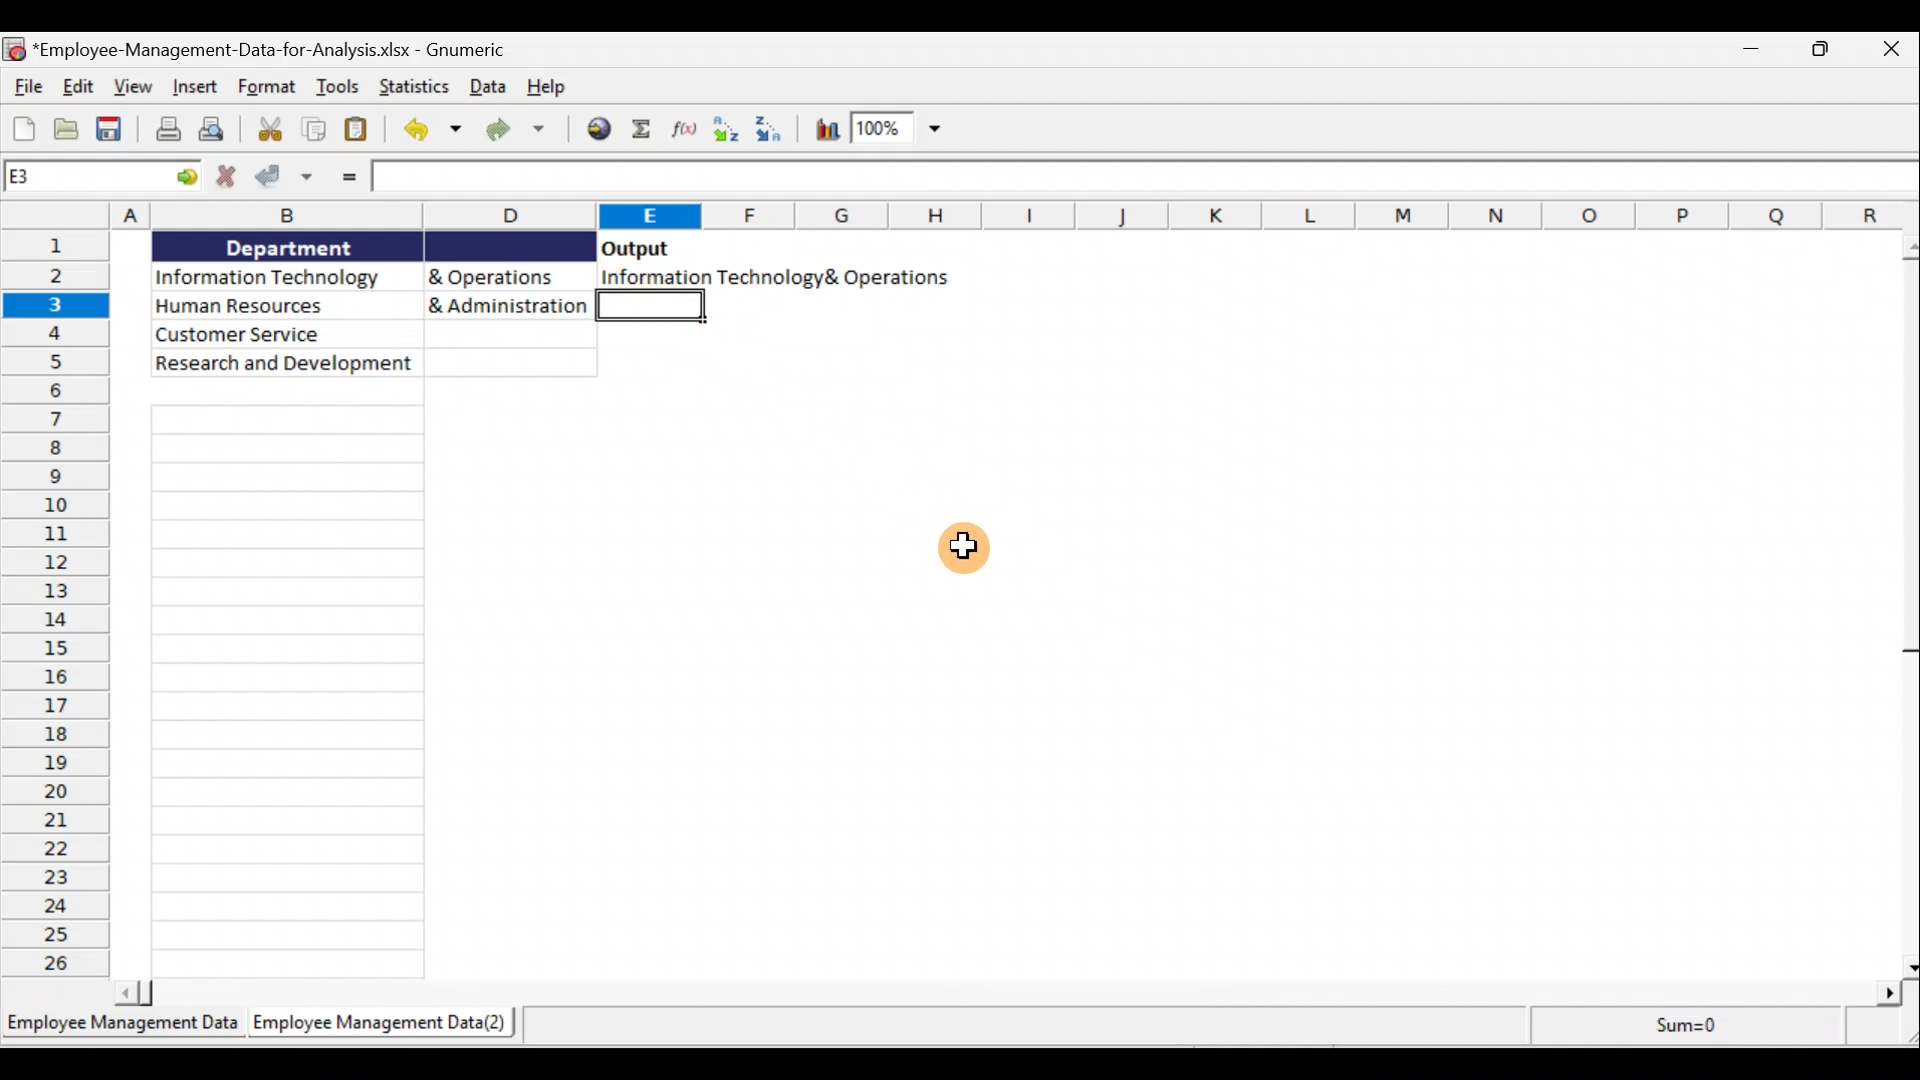 This screenshot has height=1080, width=1920. I want to click on Close, so click(1890, 53).